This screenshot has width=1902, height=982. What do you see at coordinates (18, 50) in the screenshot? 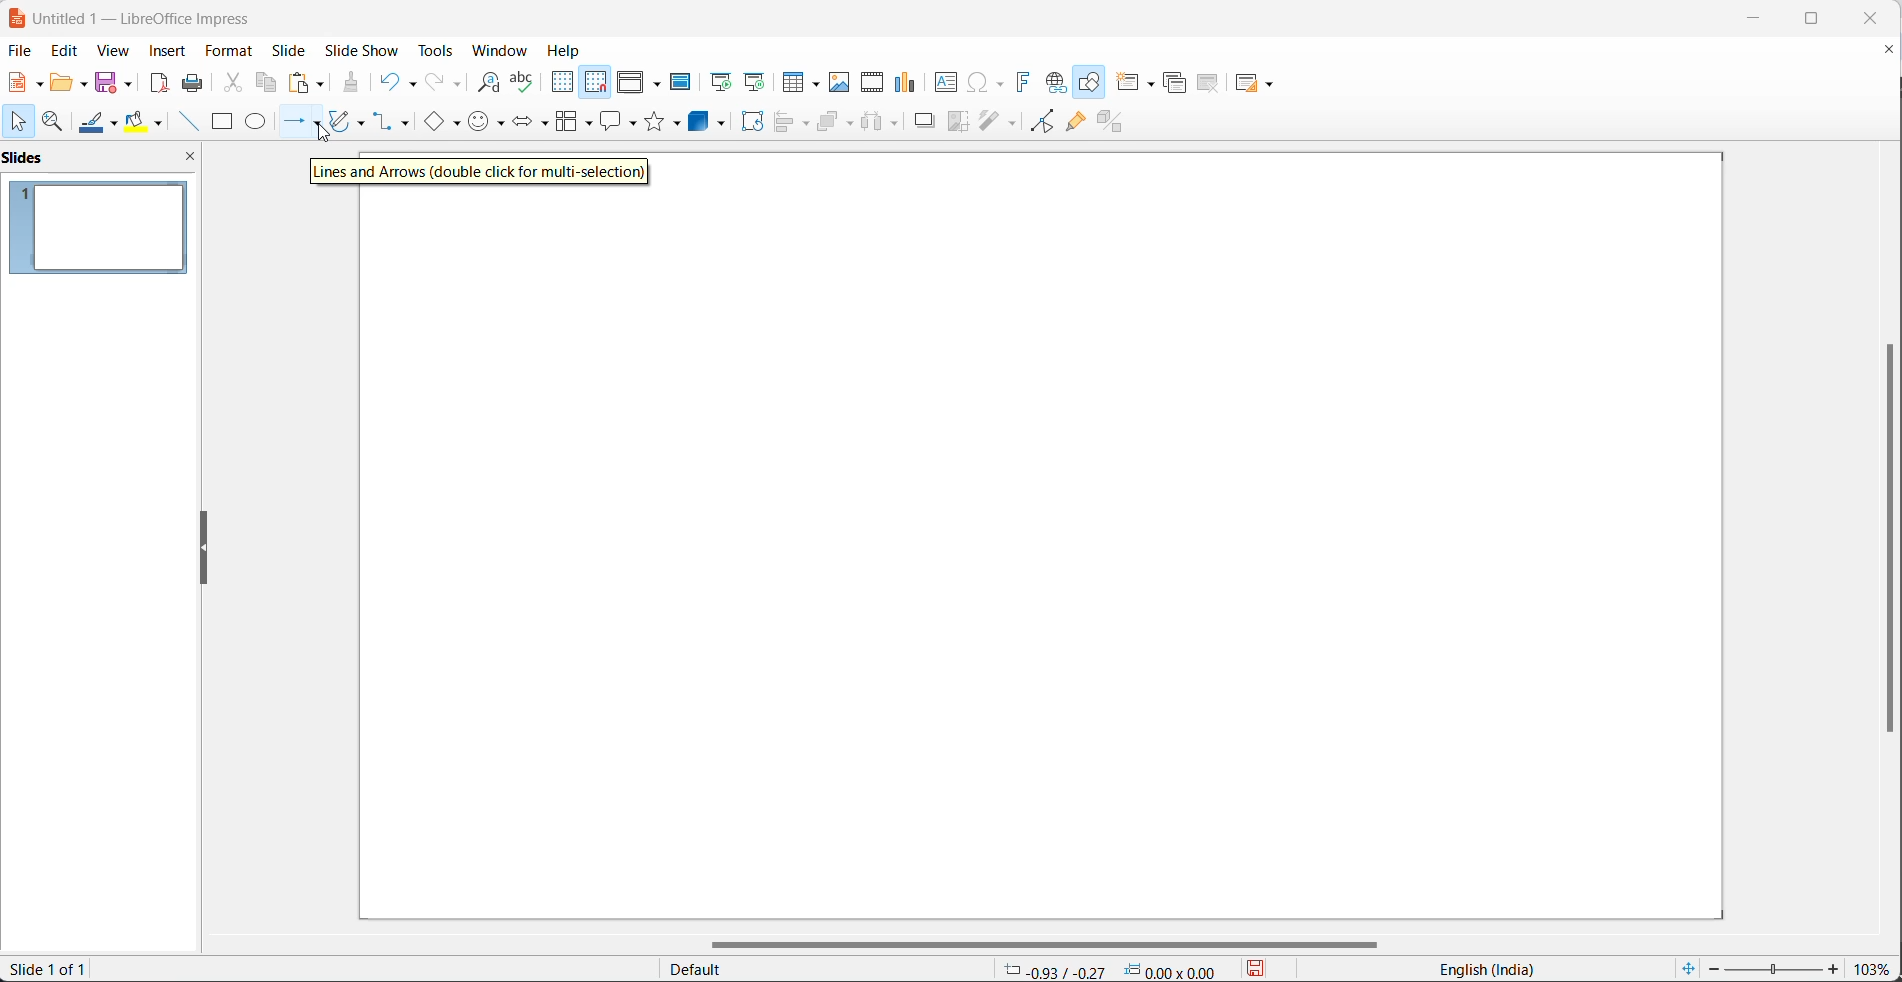
I see `file` at bounding box center [18, 50].